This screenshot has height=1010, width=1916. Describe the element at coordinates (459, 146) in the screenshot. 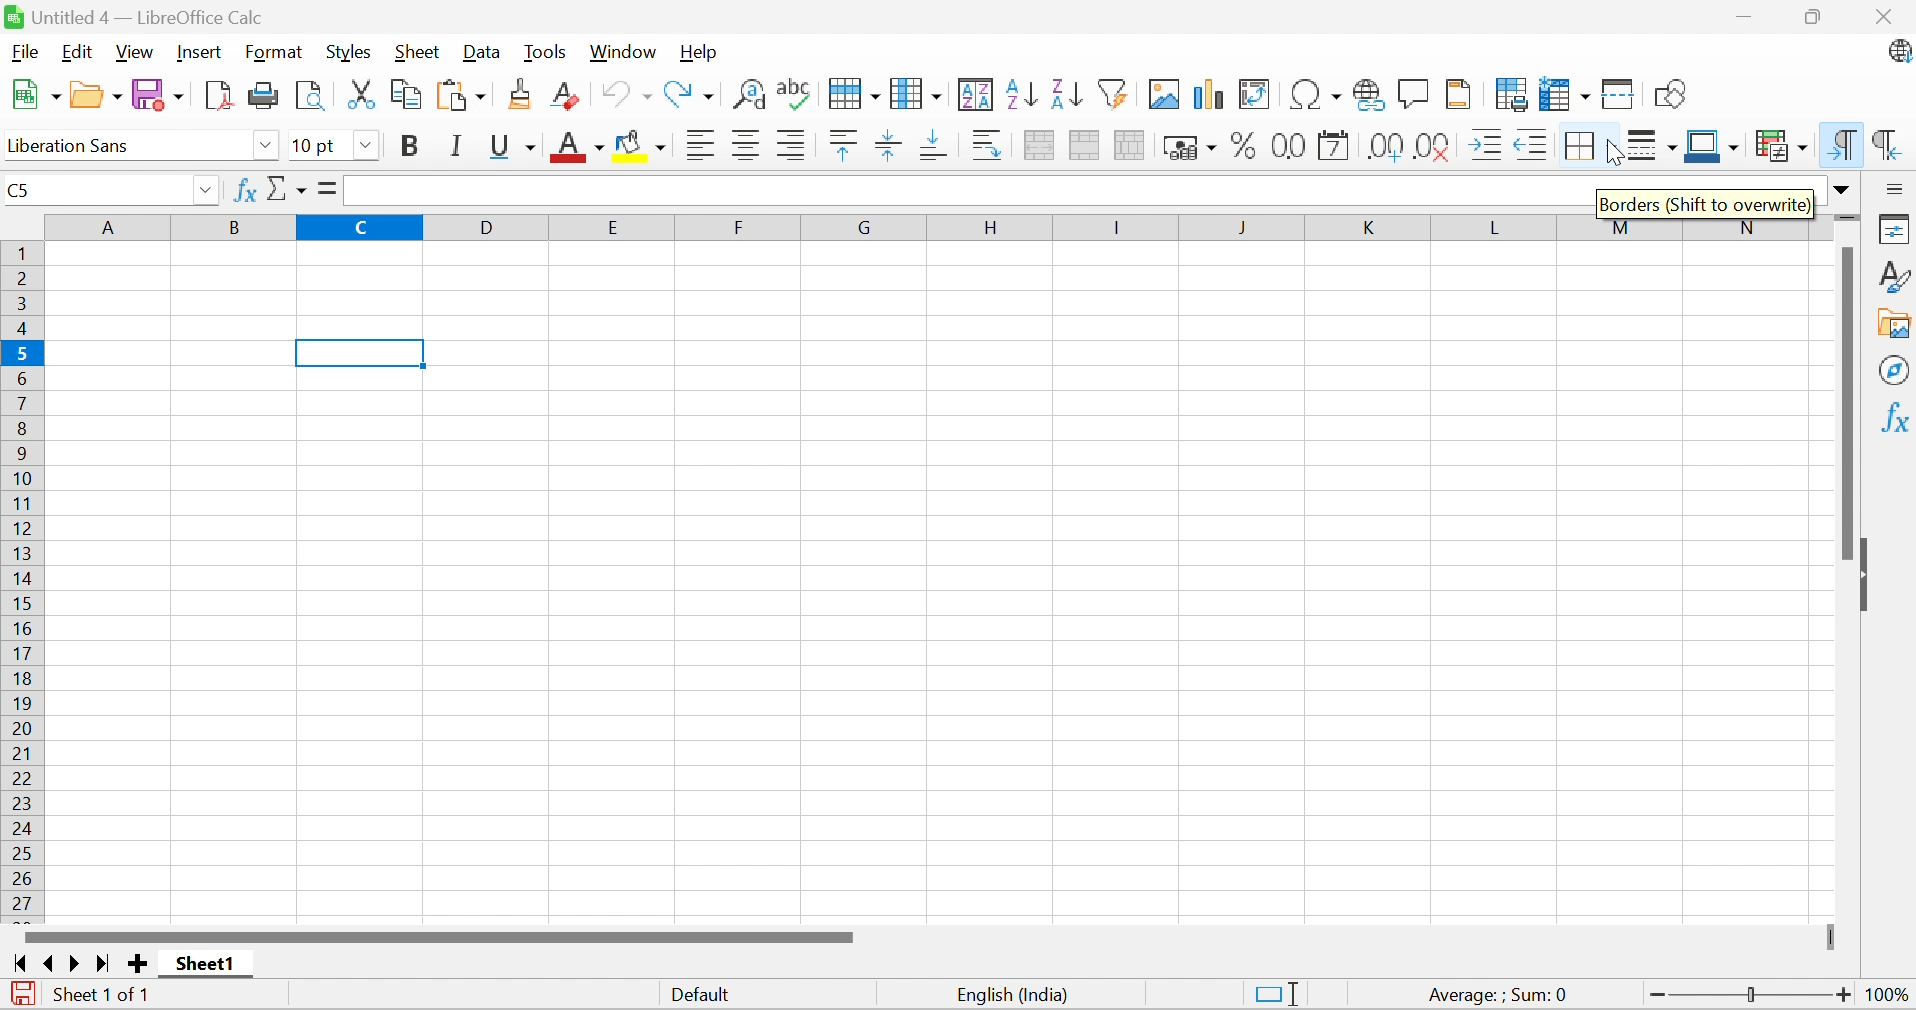

I see `Italic` at that location.